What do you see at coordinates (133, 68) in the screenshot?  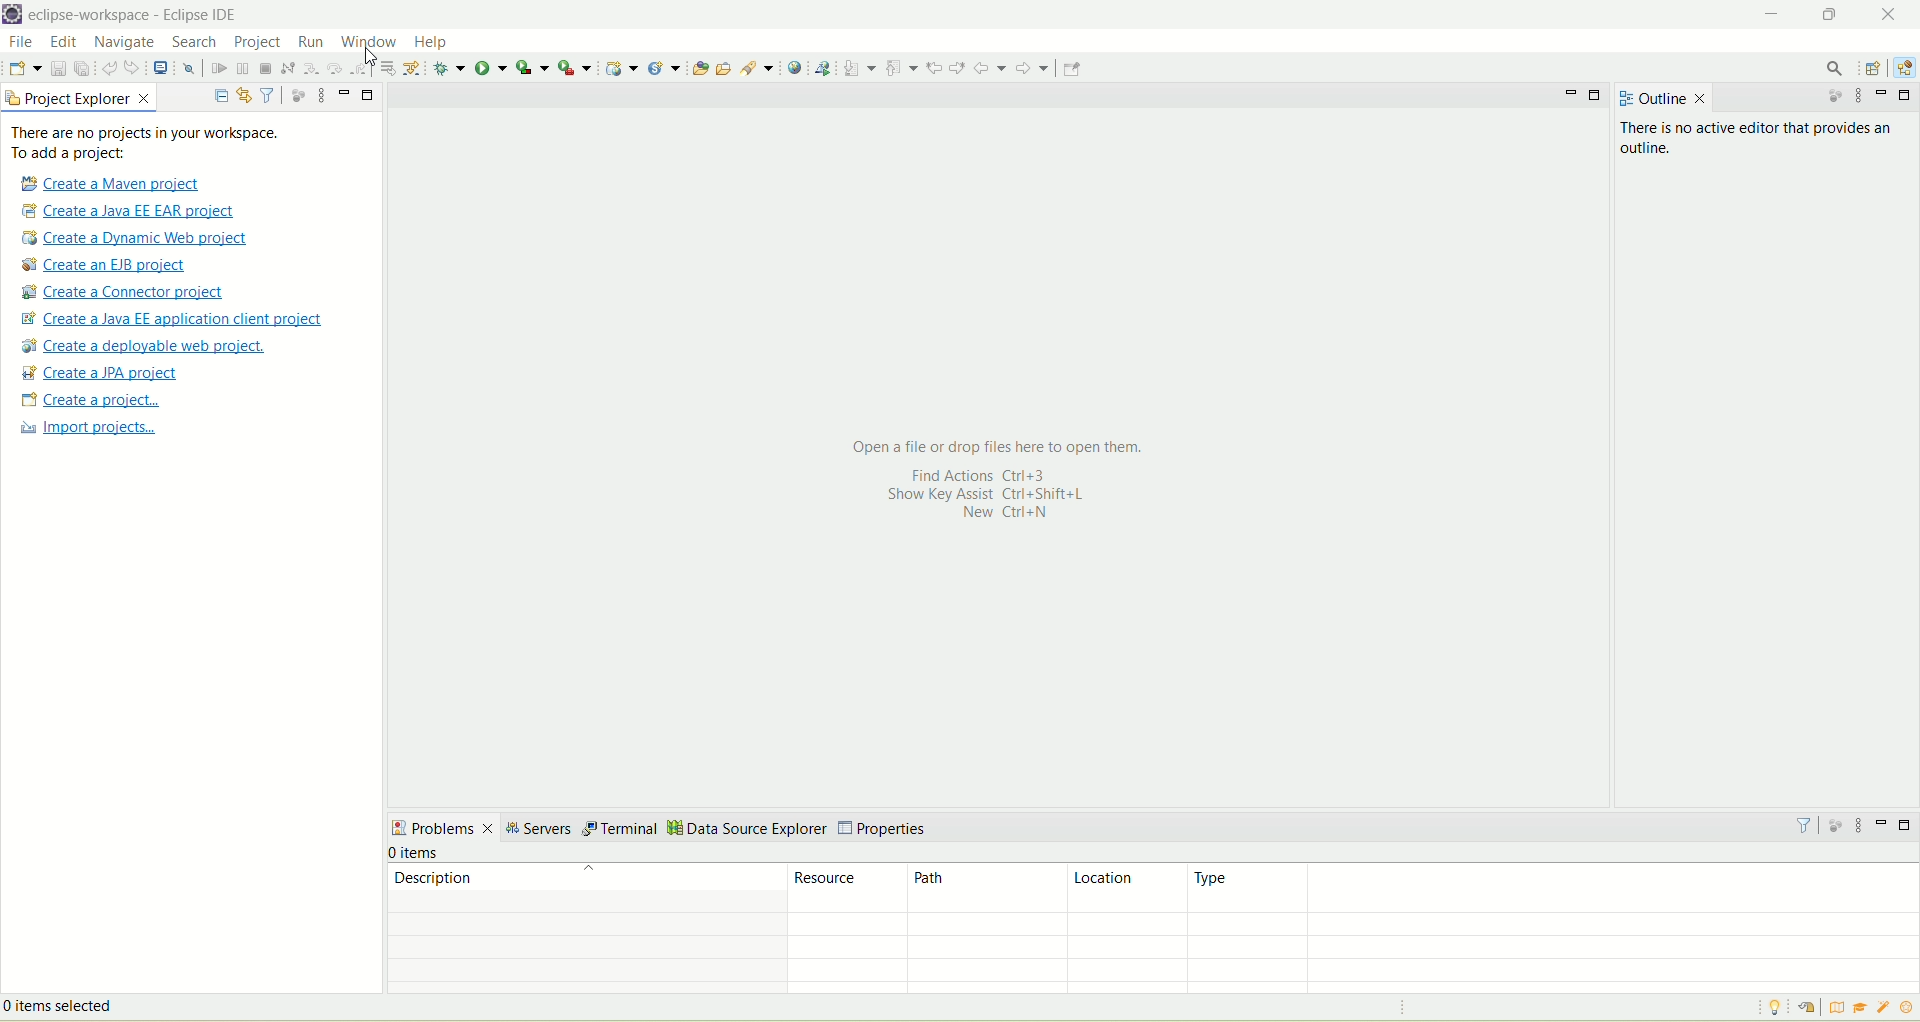 I see `redo` at bounding box center [133, 68].